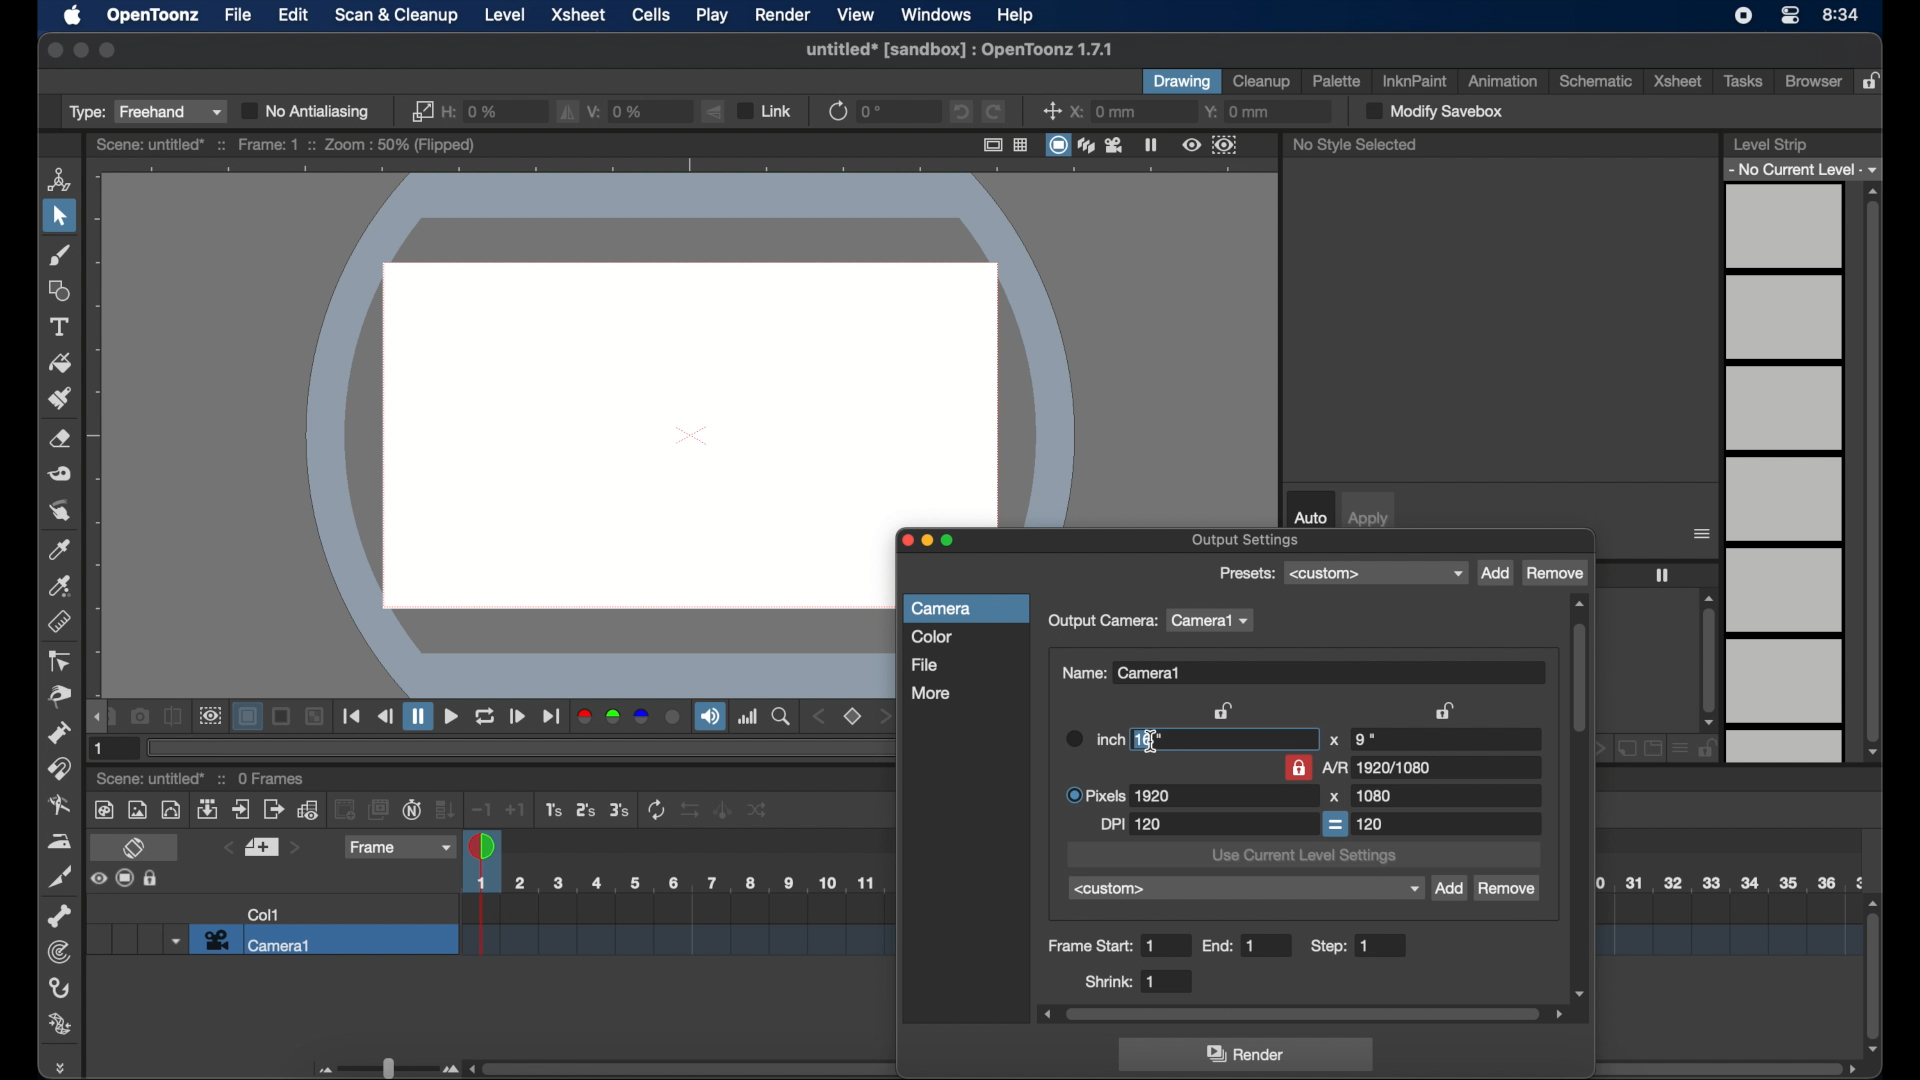 The height and width of the screenshot is (1080, 1920). I want to click on snapshot, so click(140, 715).